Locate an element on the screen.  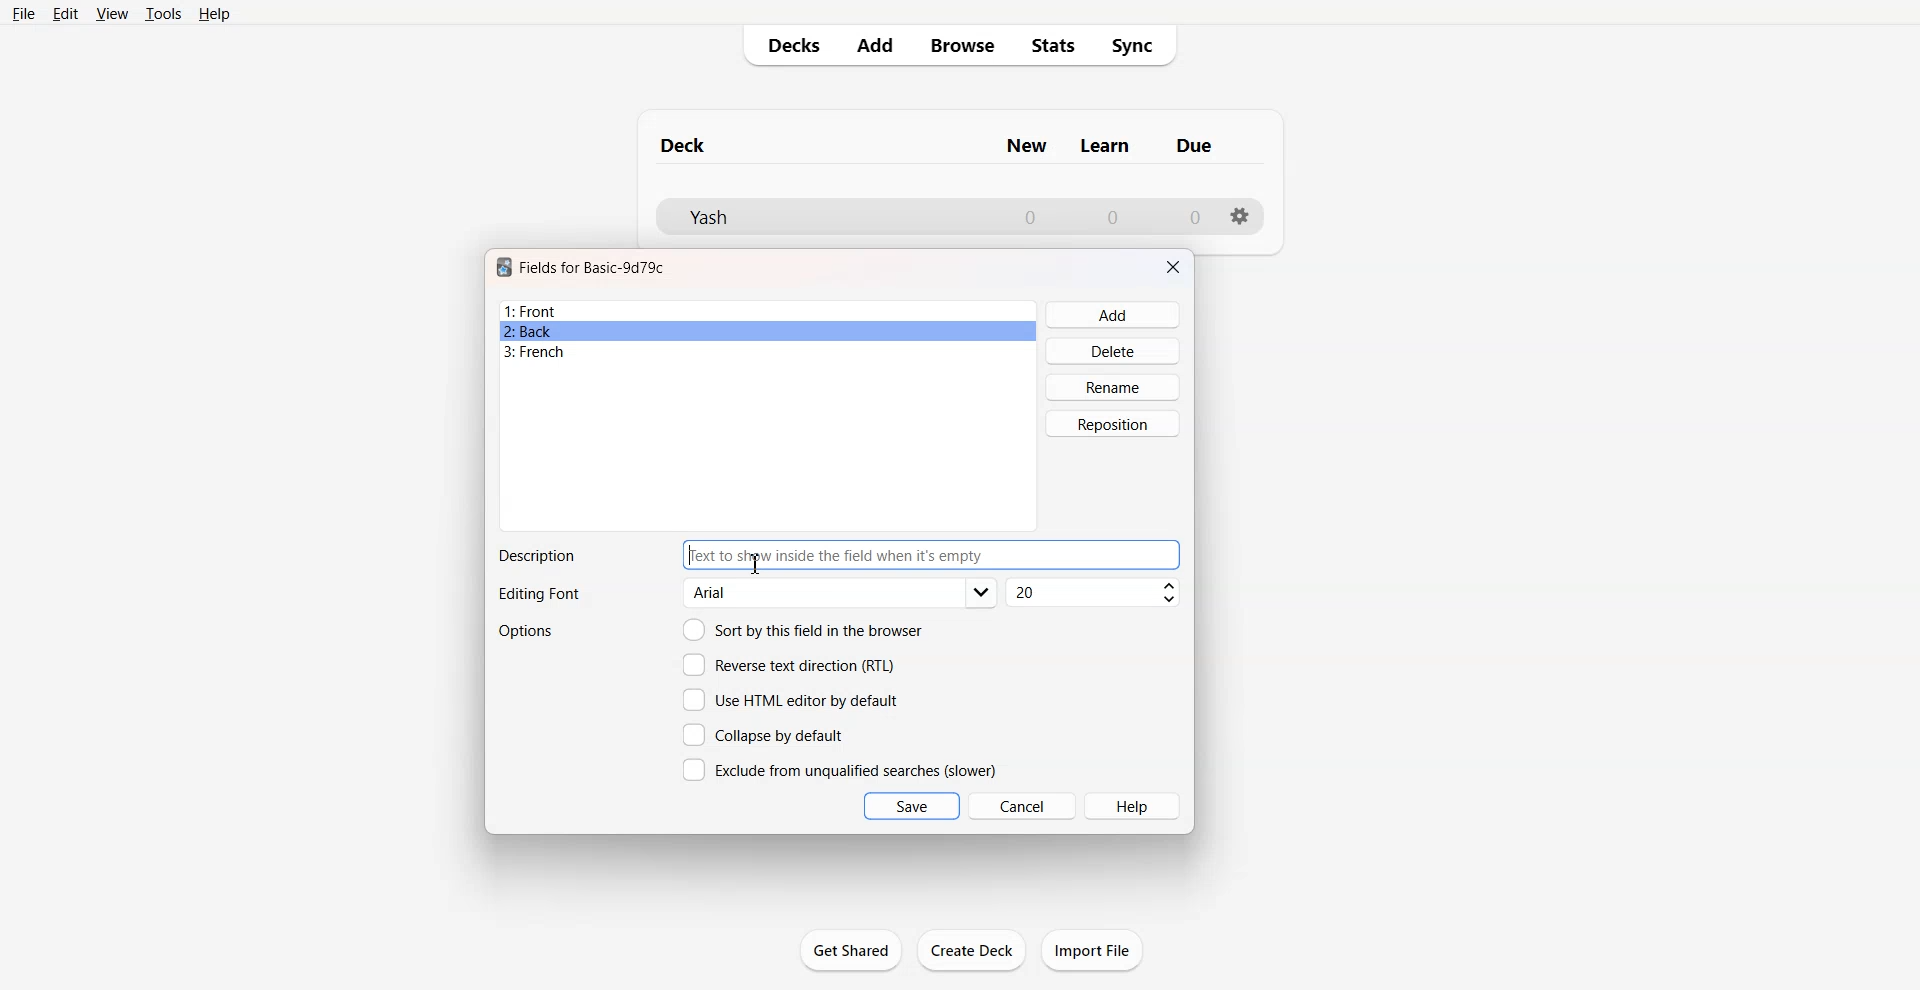
View is located at coordinates (113, 13).